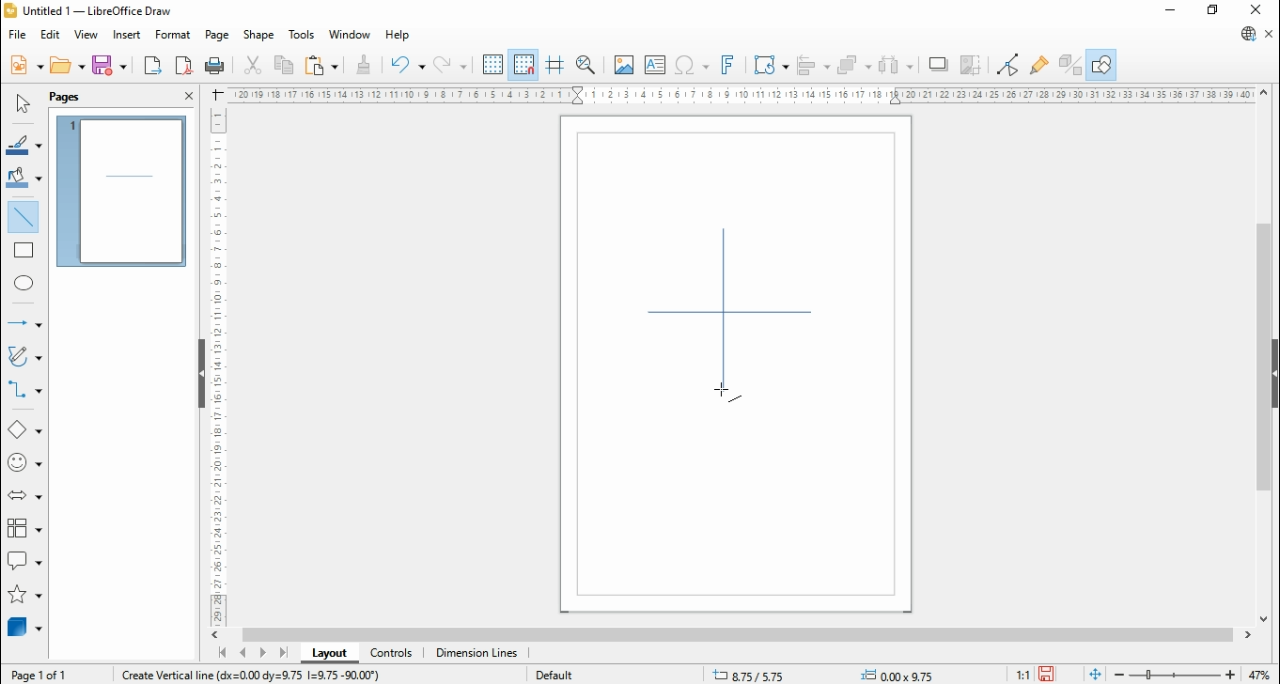 This screenshot has width=1280, height=684. What do you see at coordinates (554, 63) in the screenshot?
I see `helplines while moving` at bounding box center [554, 63].